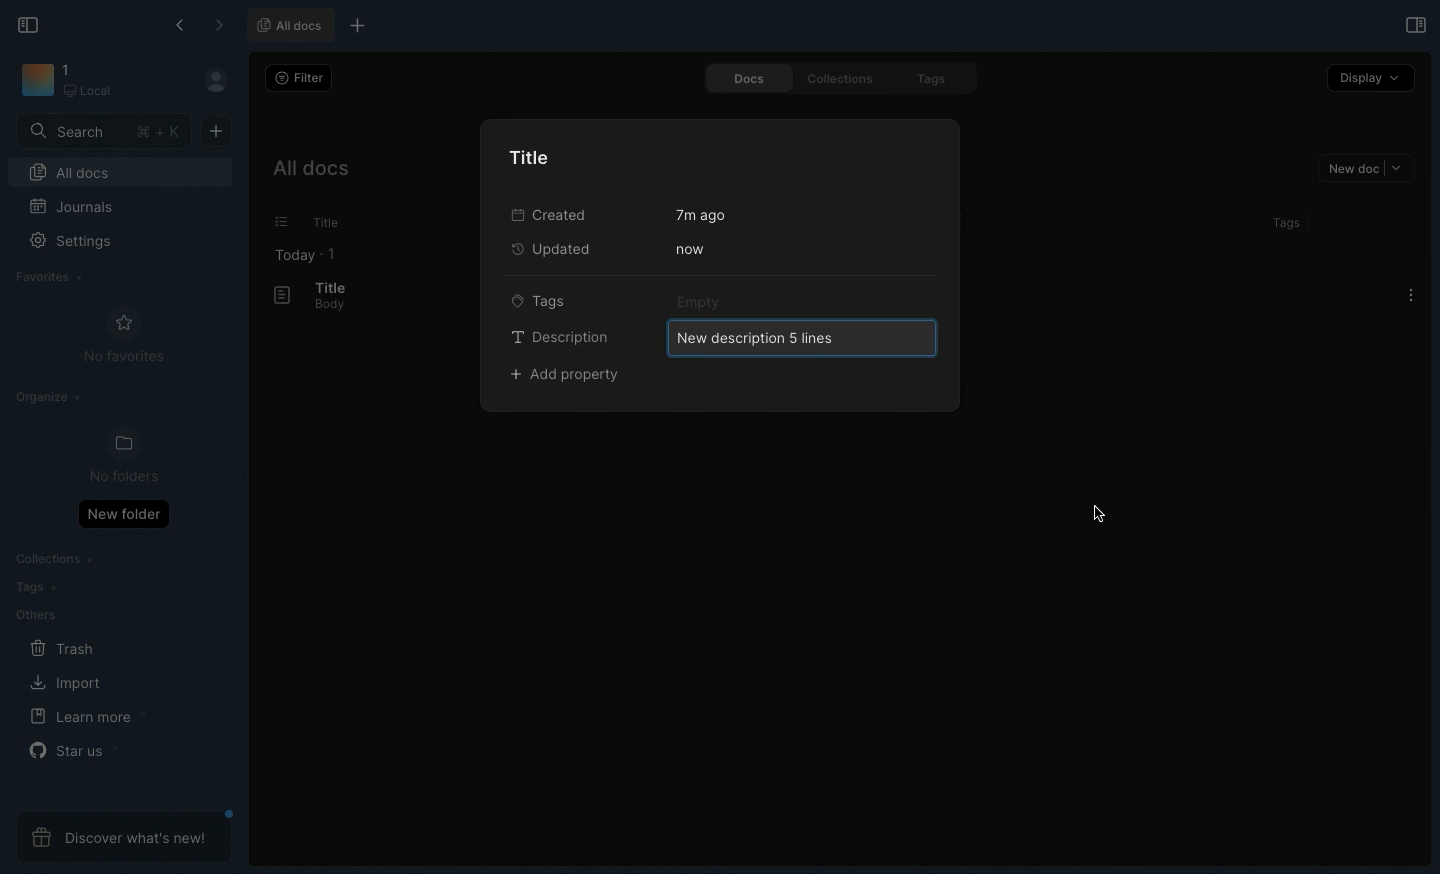  What do you see at coordinates (35, 615) in the screenshot?
I see `Others` at bounding box center [35, 615].